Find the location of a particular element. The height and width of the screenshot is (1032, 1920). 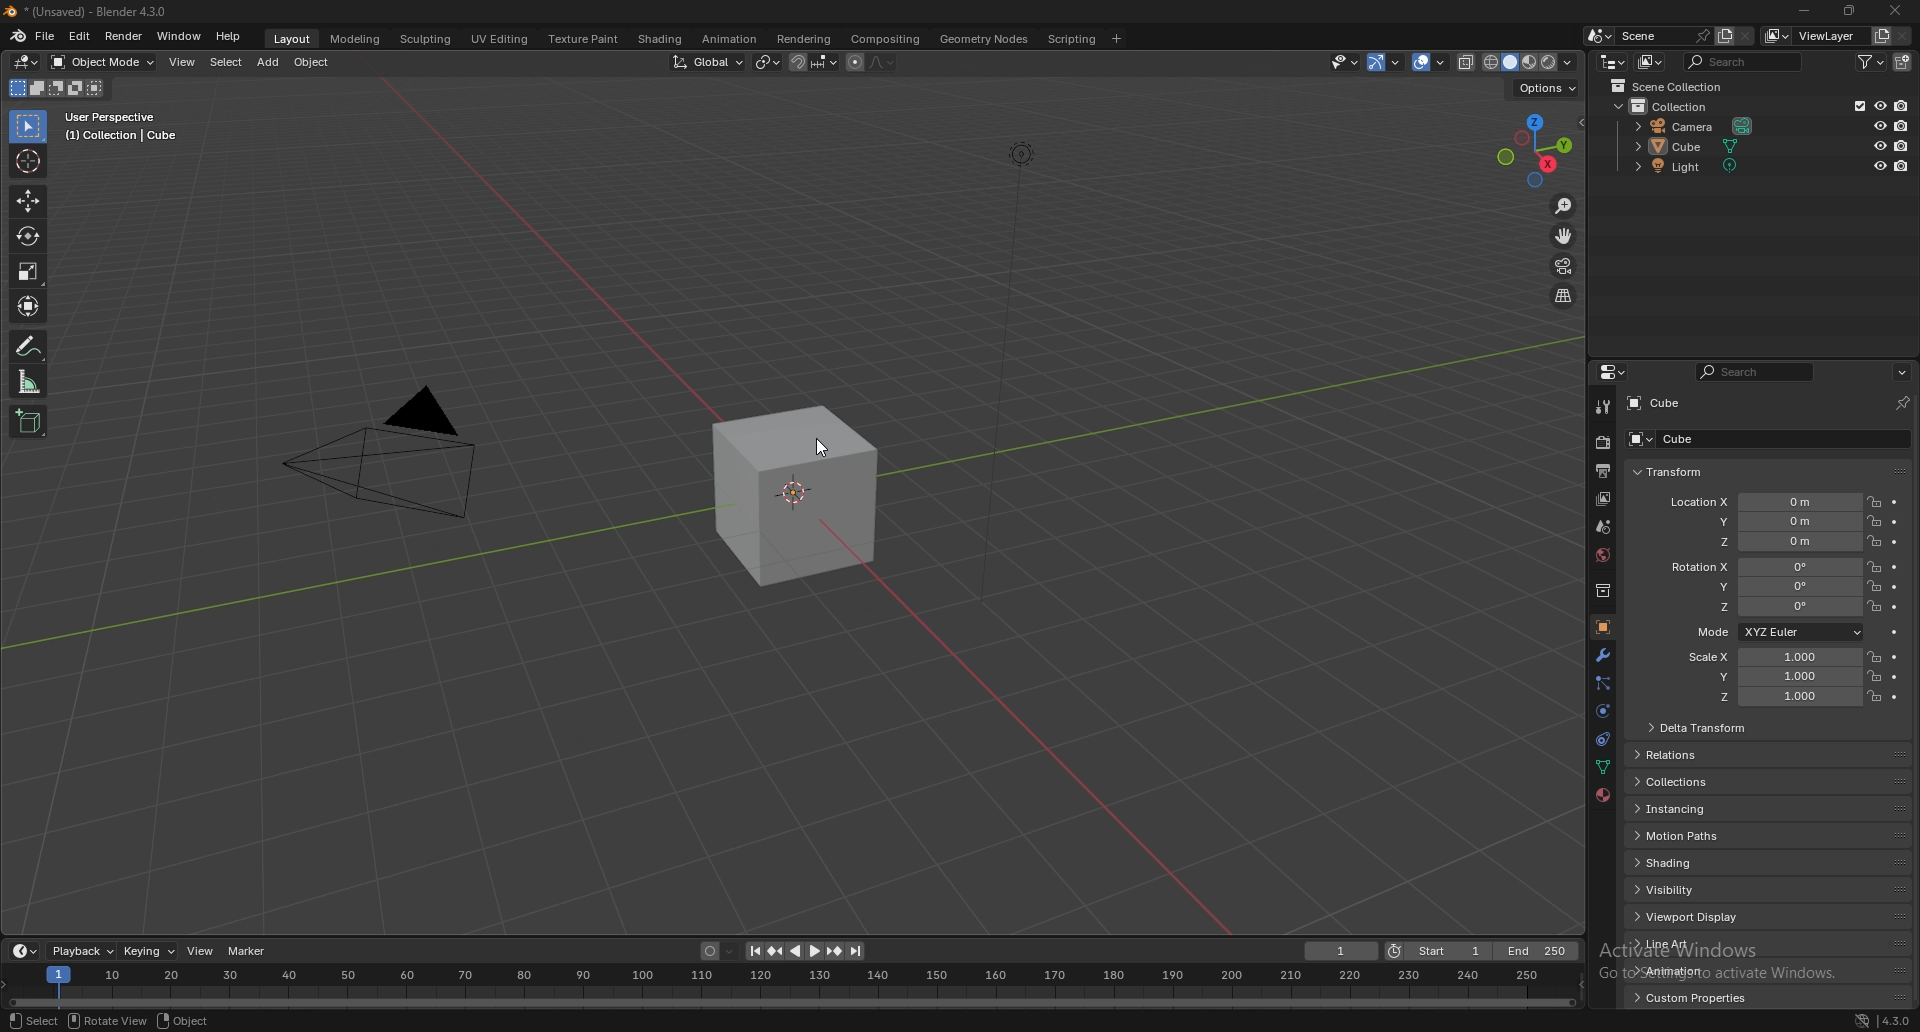

disable in render is located at coordinates (1905, 145).